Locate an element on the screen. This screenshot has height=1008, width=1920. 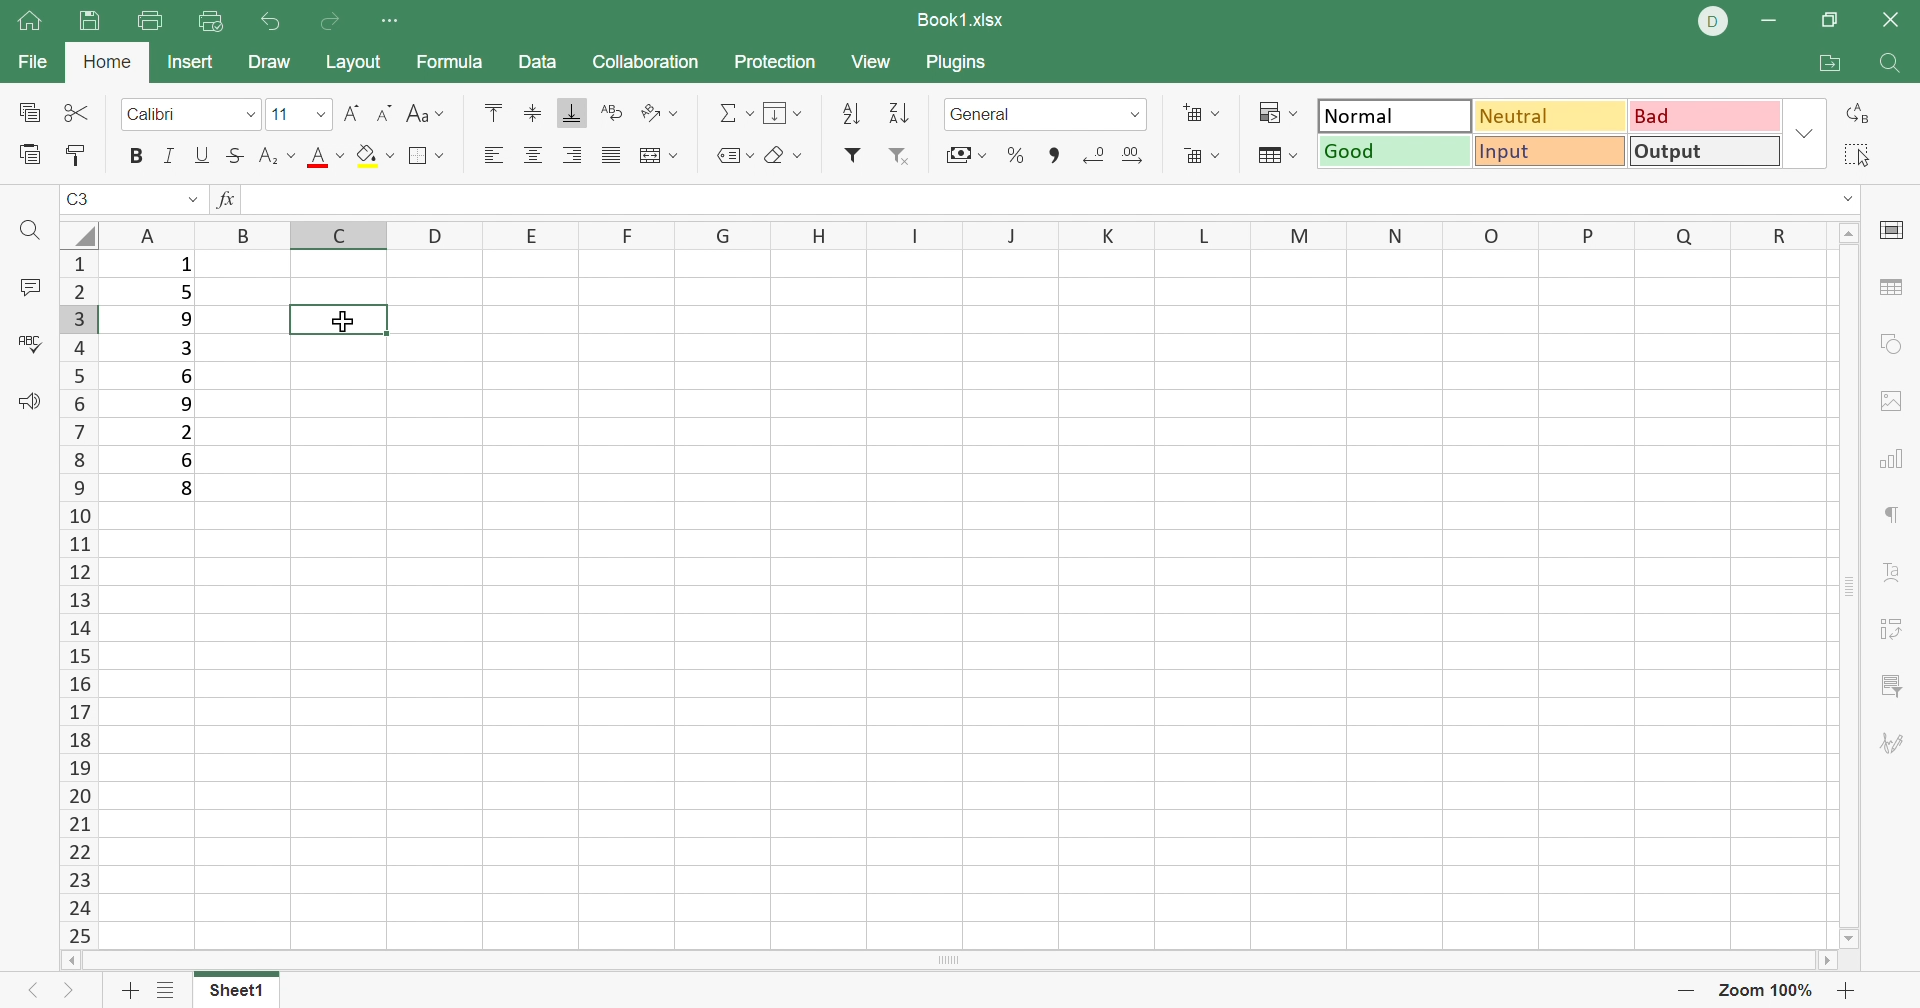
Summation is located at coordinates (736, 115).